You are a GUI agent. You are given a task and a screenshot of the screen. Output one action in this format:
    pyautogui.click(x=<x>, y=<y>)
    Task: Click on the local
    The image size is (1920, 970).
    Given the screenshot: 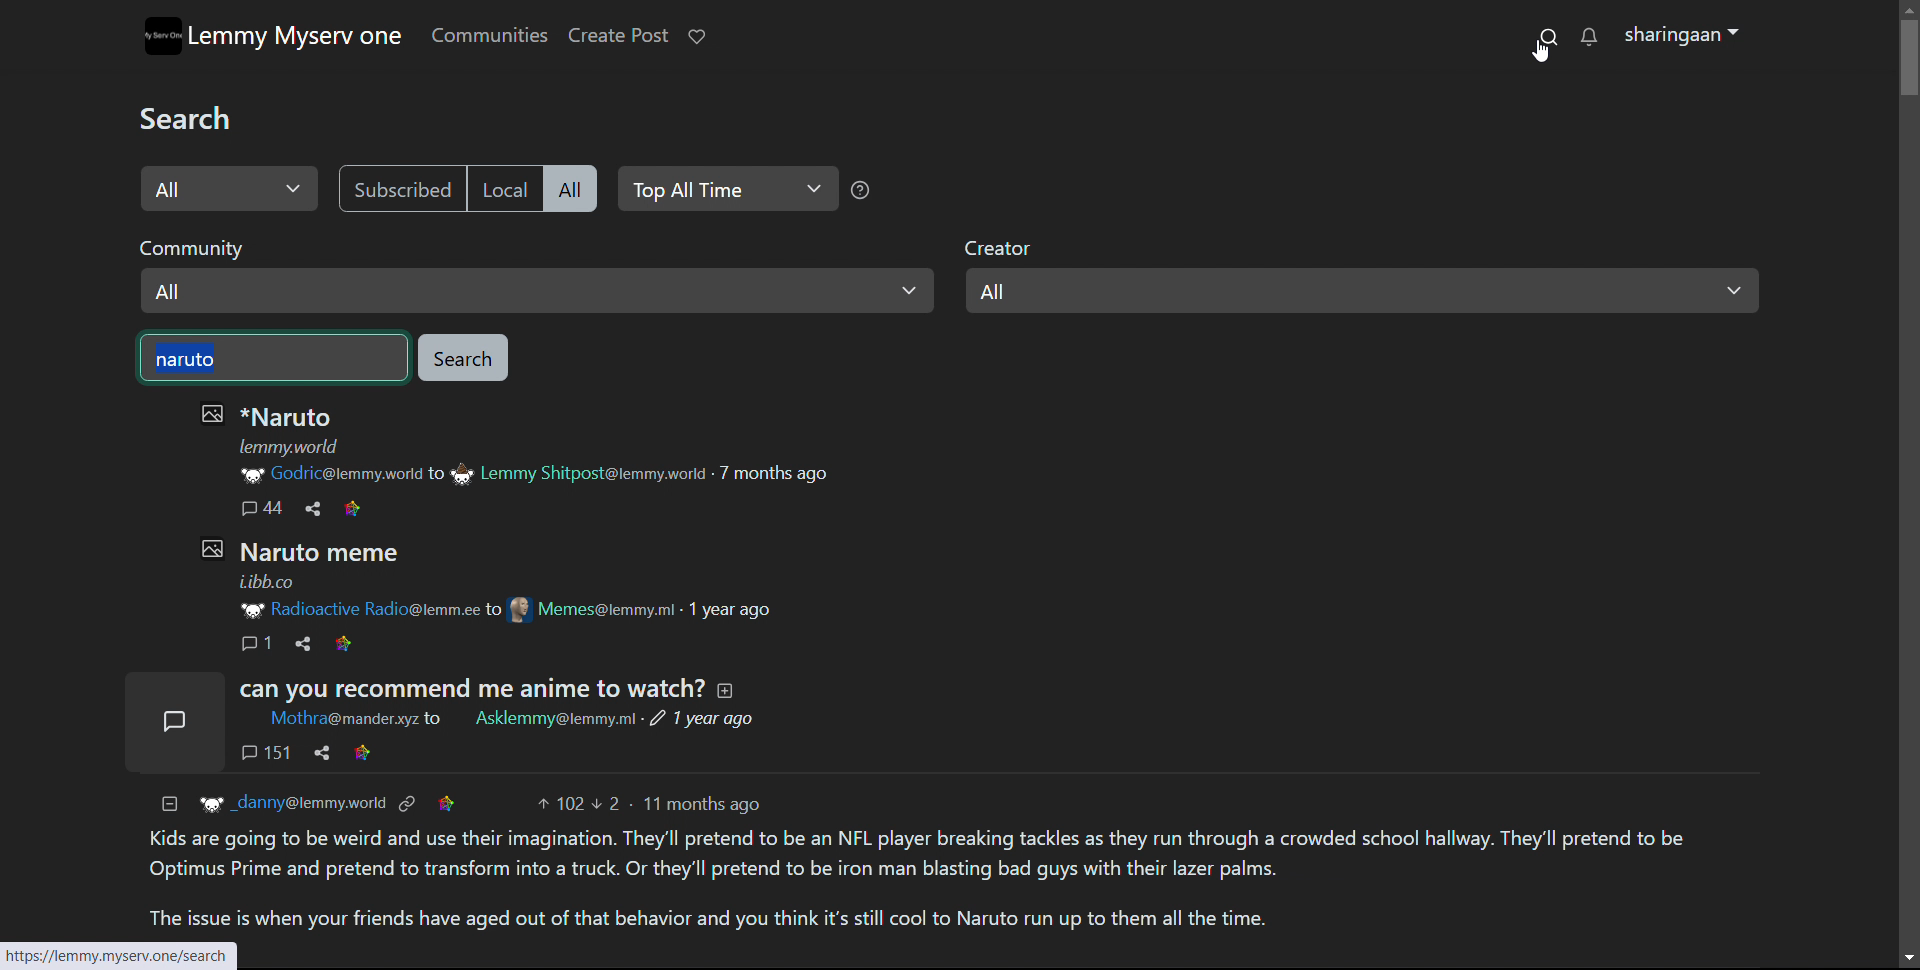 What is the action you would take?
    pyautogui.click(x=502, y=187)
    